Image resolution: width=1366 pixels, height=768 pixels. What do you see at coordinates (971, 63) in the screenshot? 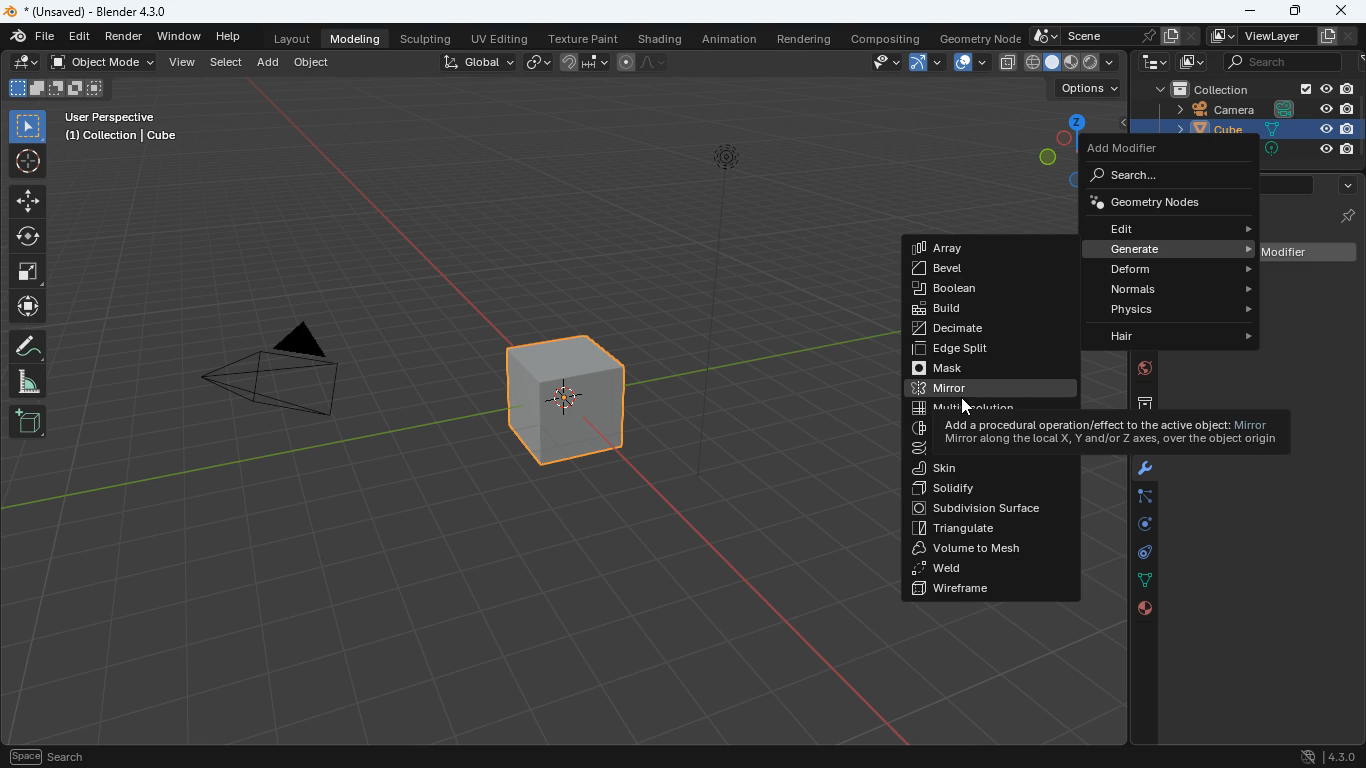
I see `overlap` at bounding box center [971, 63].